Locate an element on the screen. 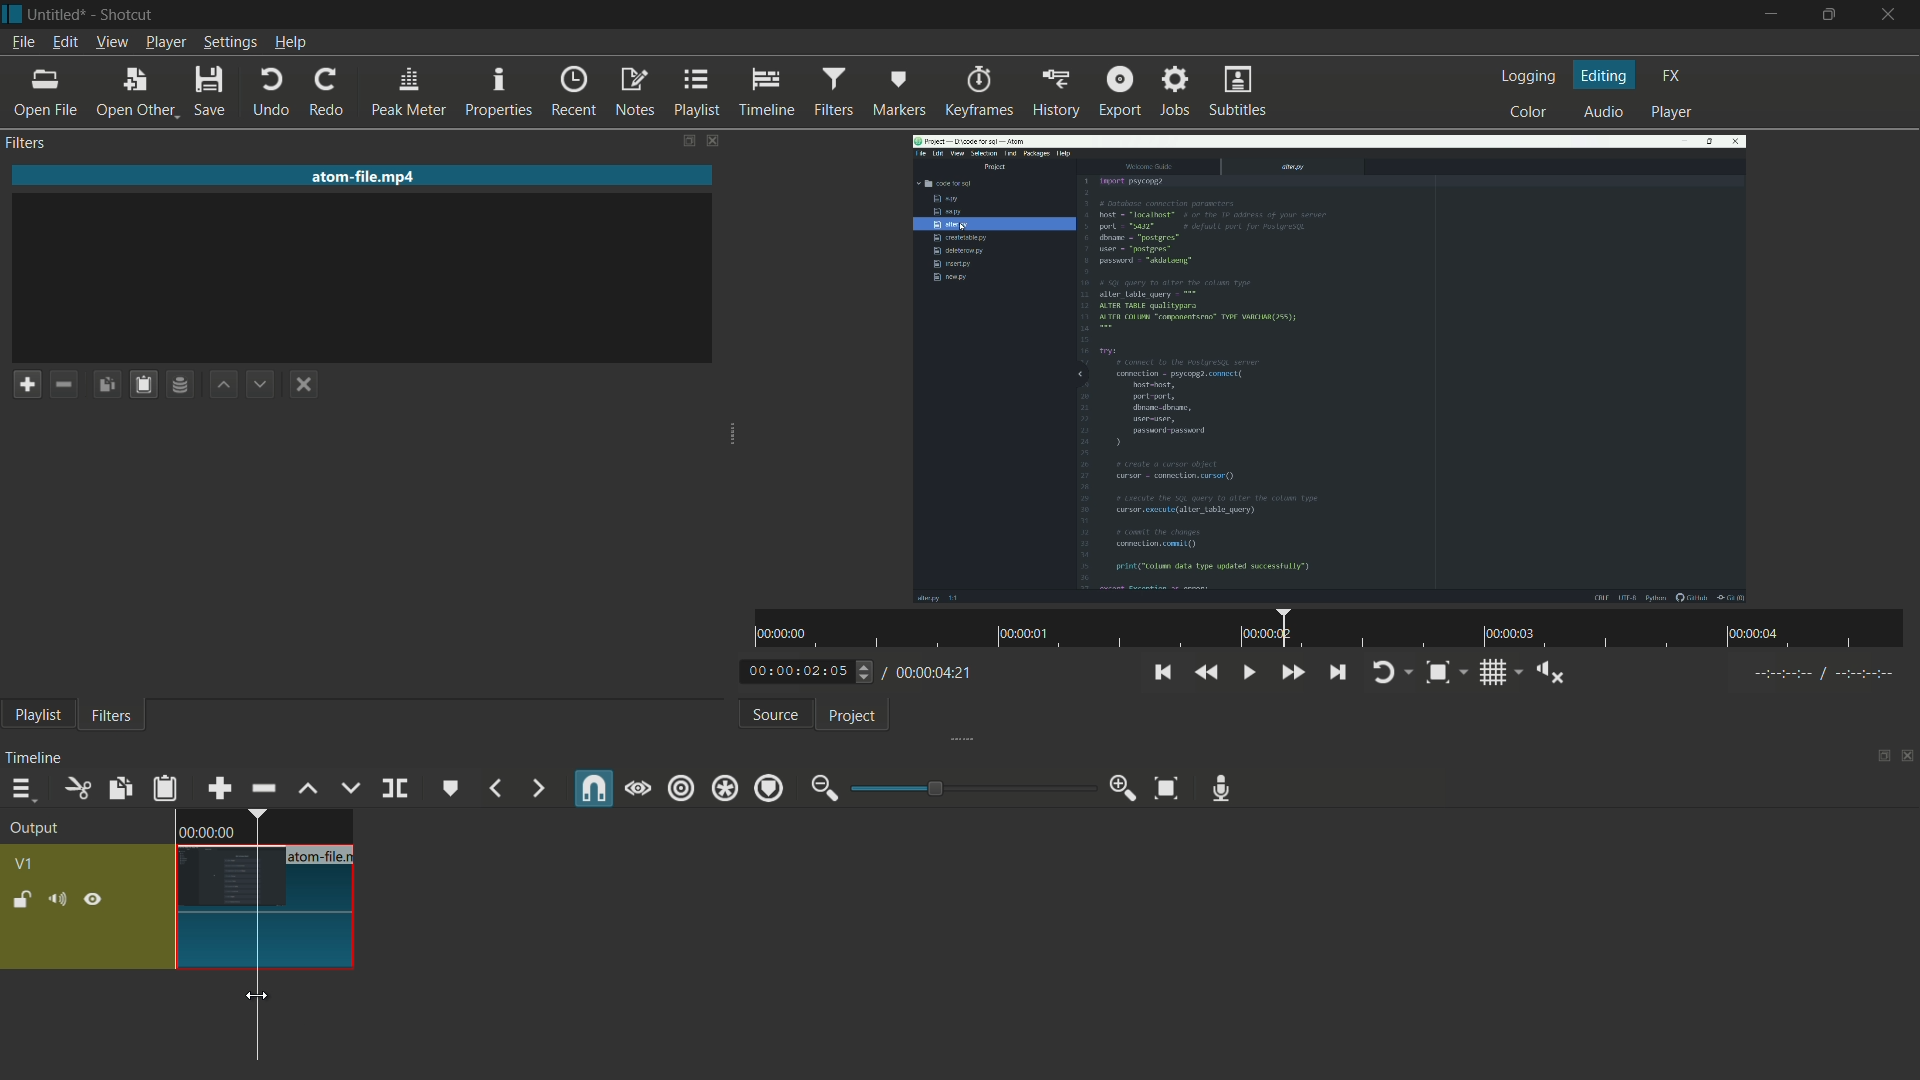 This screenshot has height=1080, width=1920. cursor is located at coordinates (254, 995).